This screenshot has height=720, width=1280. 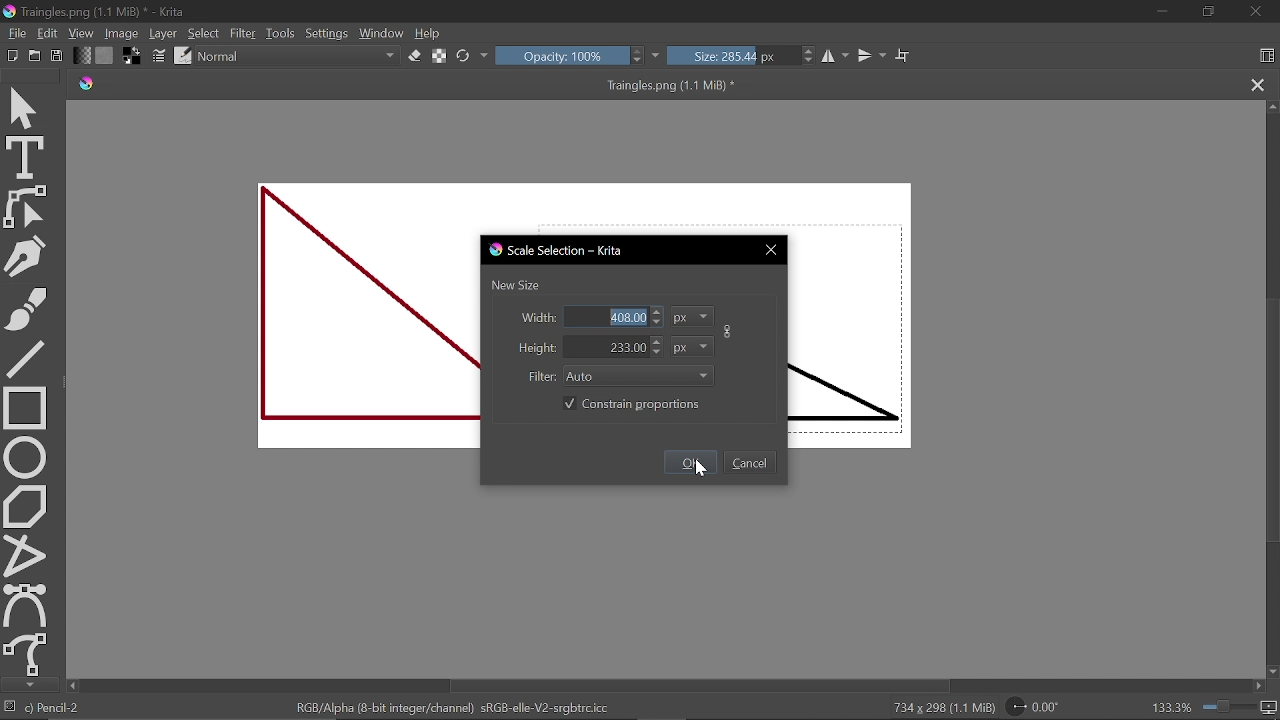 What do you see at coordinates (57, 708) in the screenshot?
I see `Pencil-2` at bounding box center [57, 708].